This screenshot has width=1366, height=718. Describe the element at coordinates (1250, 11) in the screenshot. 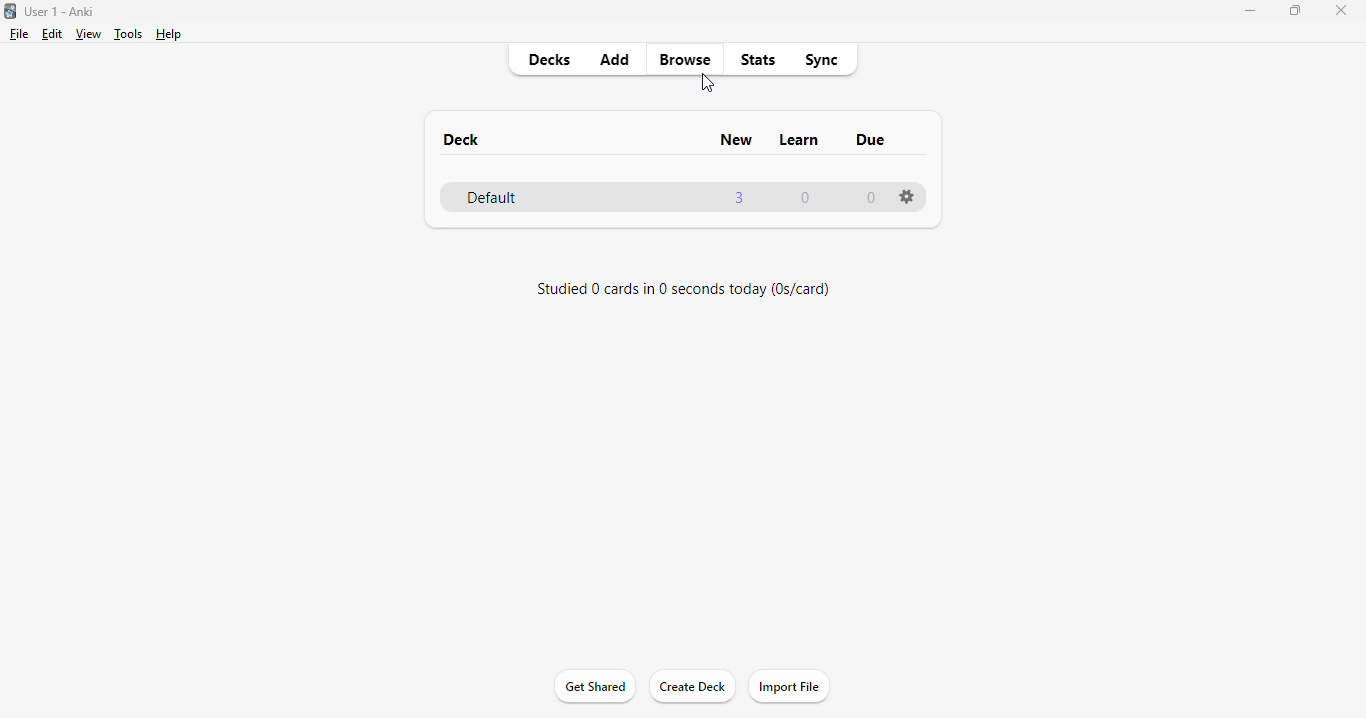

I see `minimize` at that location.